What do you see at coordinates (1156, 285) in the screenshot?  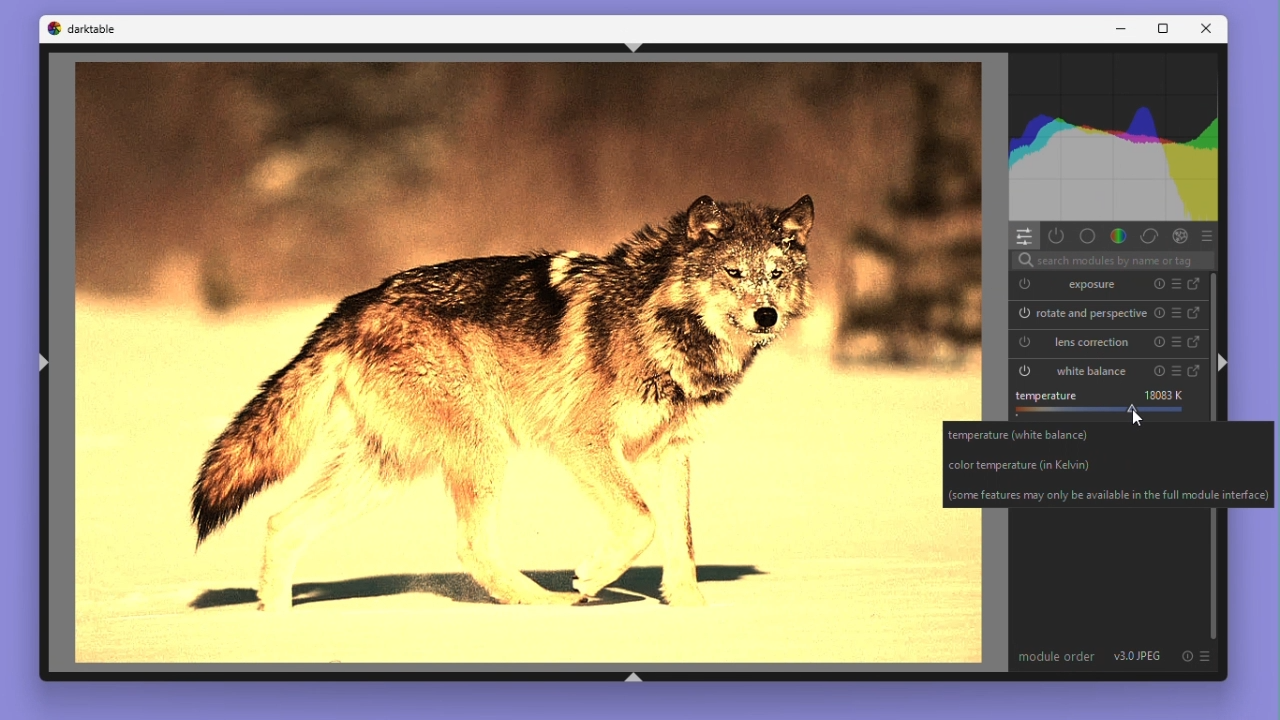 I see `Reset` at bounding box center [1156, 285].